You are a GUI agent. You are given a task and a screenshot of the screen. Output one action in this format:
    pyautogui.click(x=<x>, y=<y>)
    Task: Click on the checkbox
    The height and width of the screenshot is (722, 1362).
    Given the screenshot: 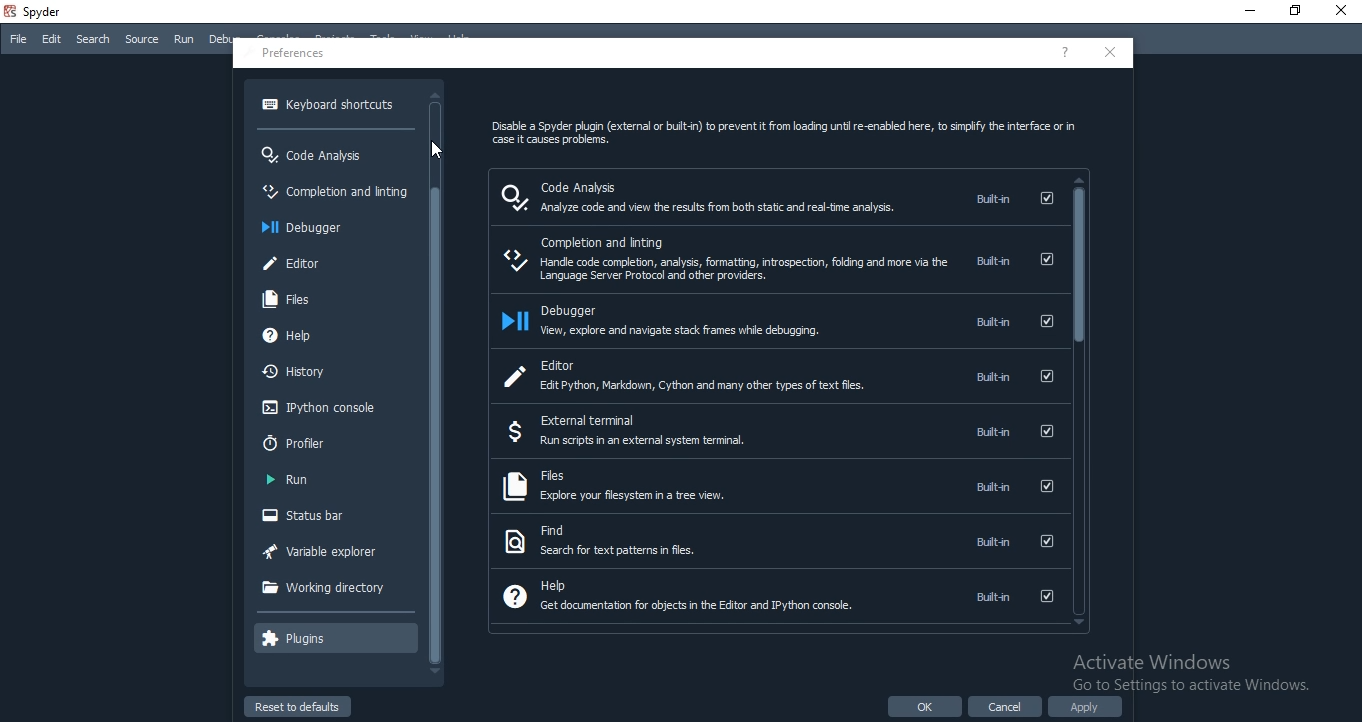 What is the action you would take?
    pyautogui.click(x=1042, y=545)
    